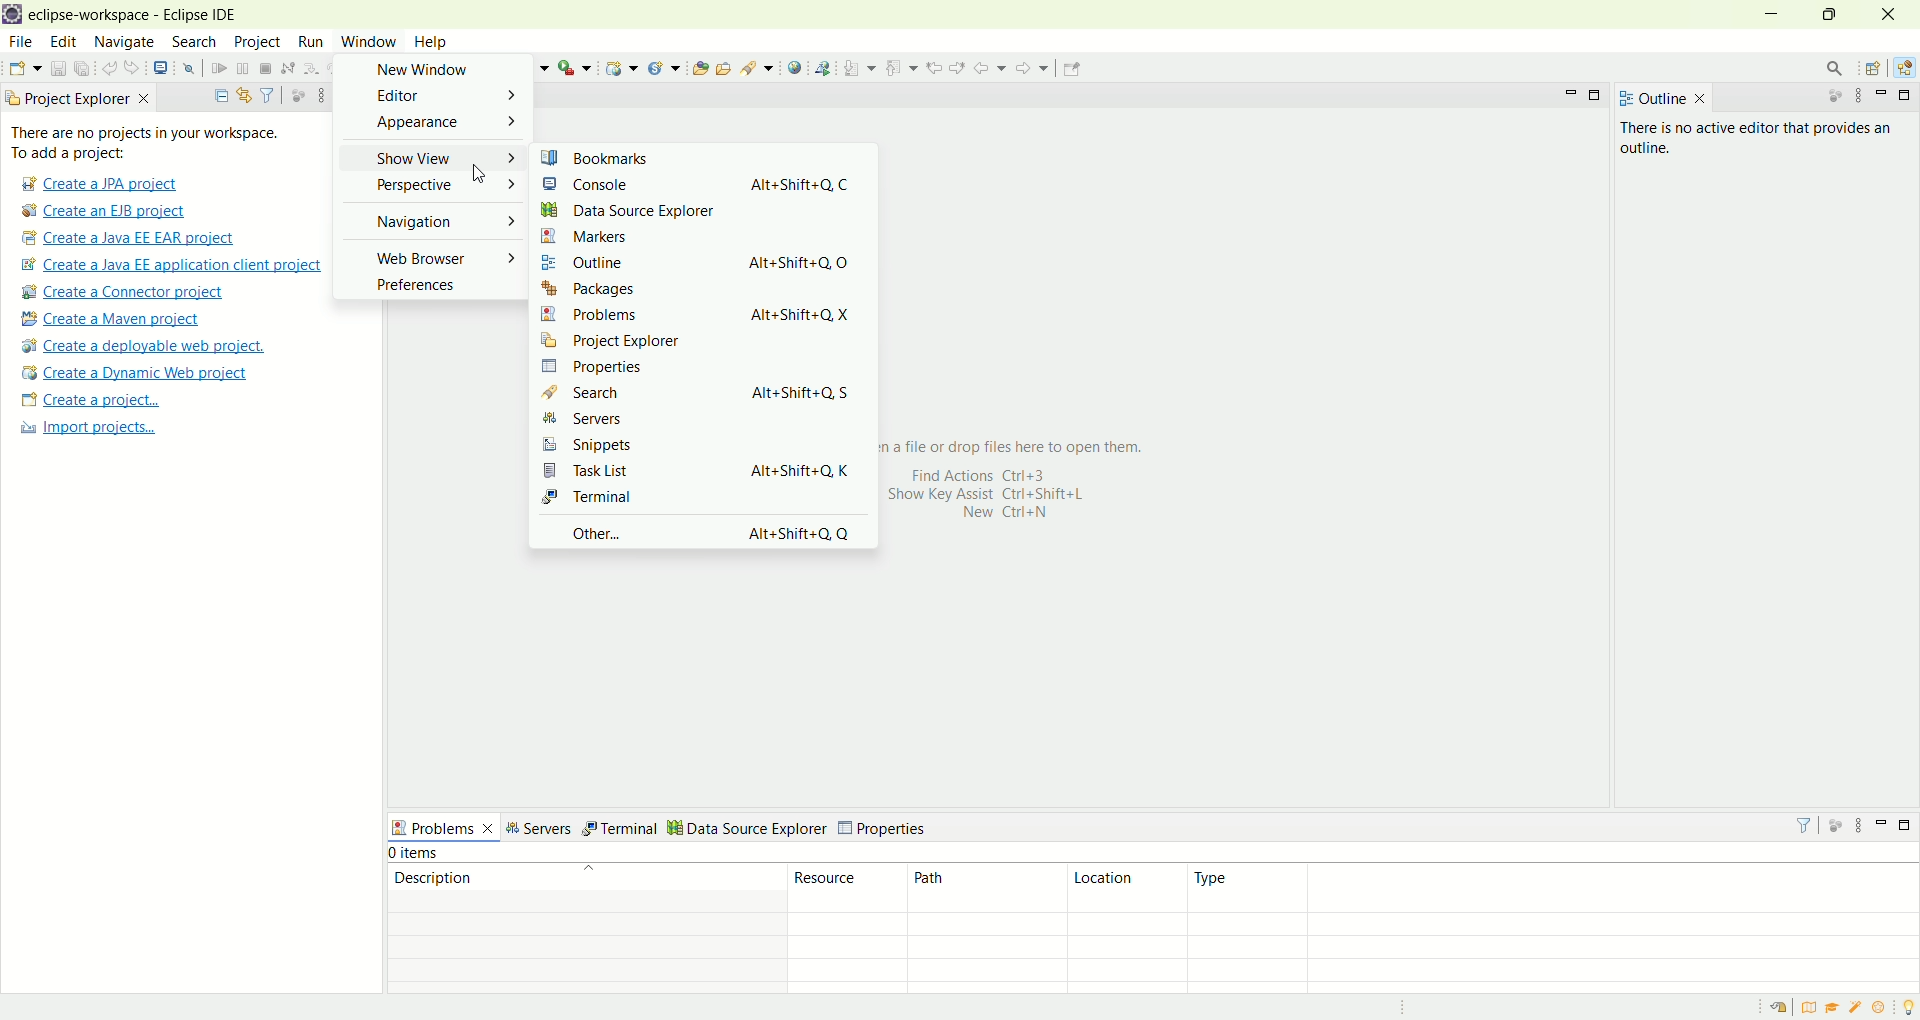 The width and height of the screenshot is (1920, 1020). Describe the element at coordinates (615, 263) in the screenshot. I see `outline` at that location.